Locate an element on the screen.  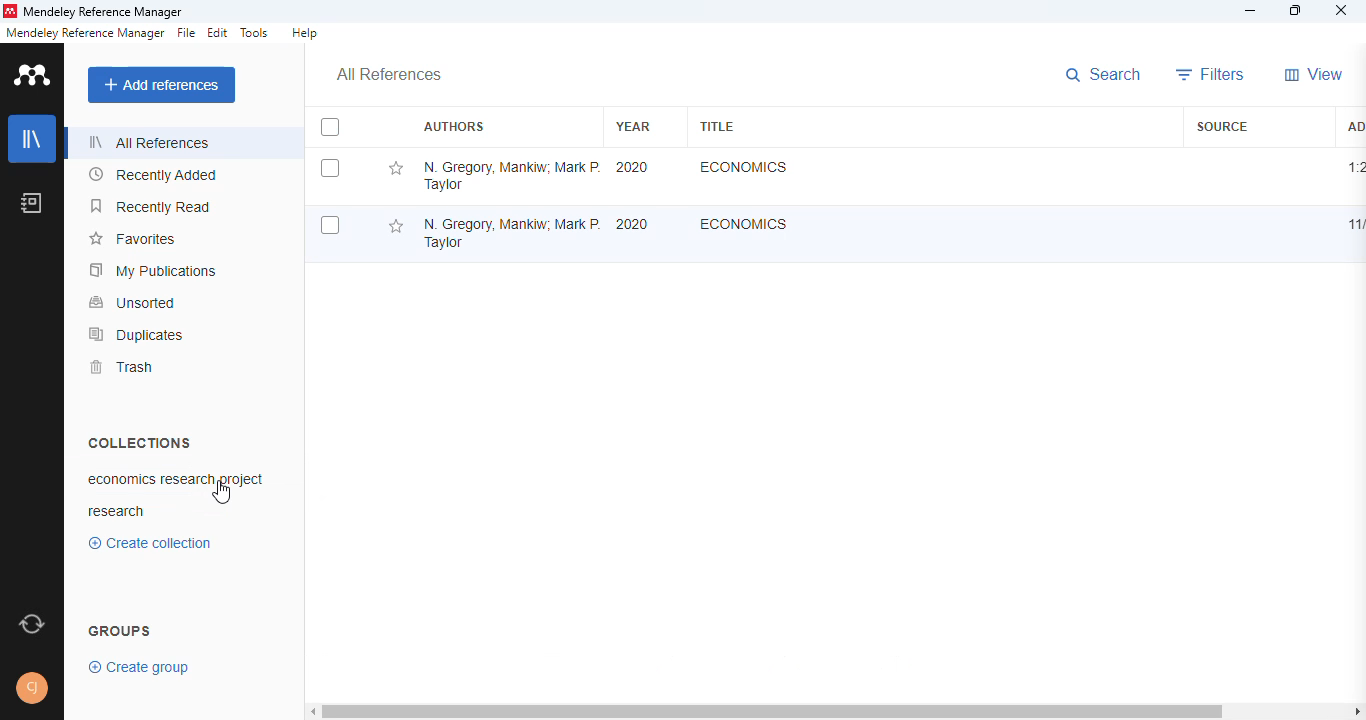
all references is located at coordinates (149, 142).